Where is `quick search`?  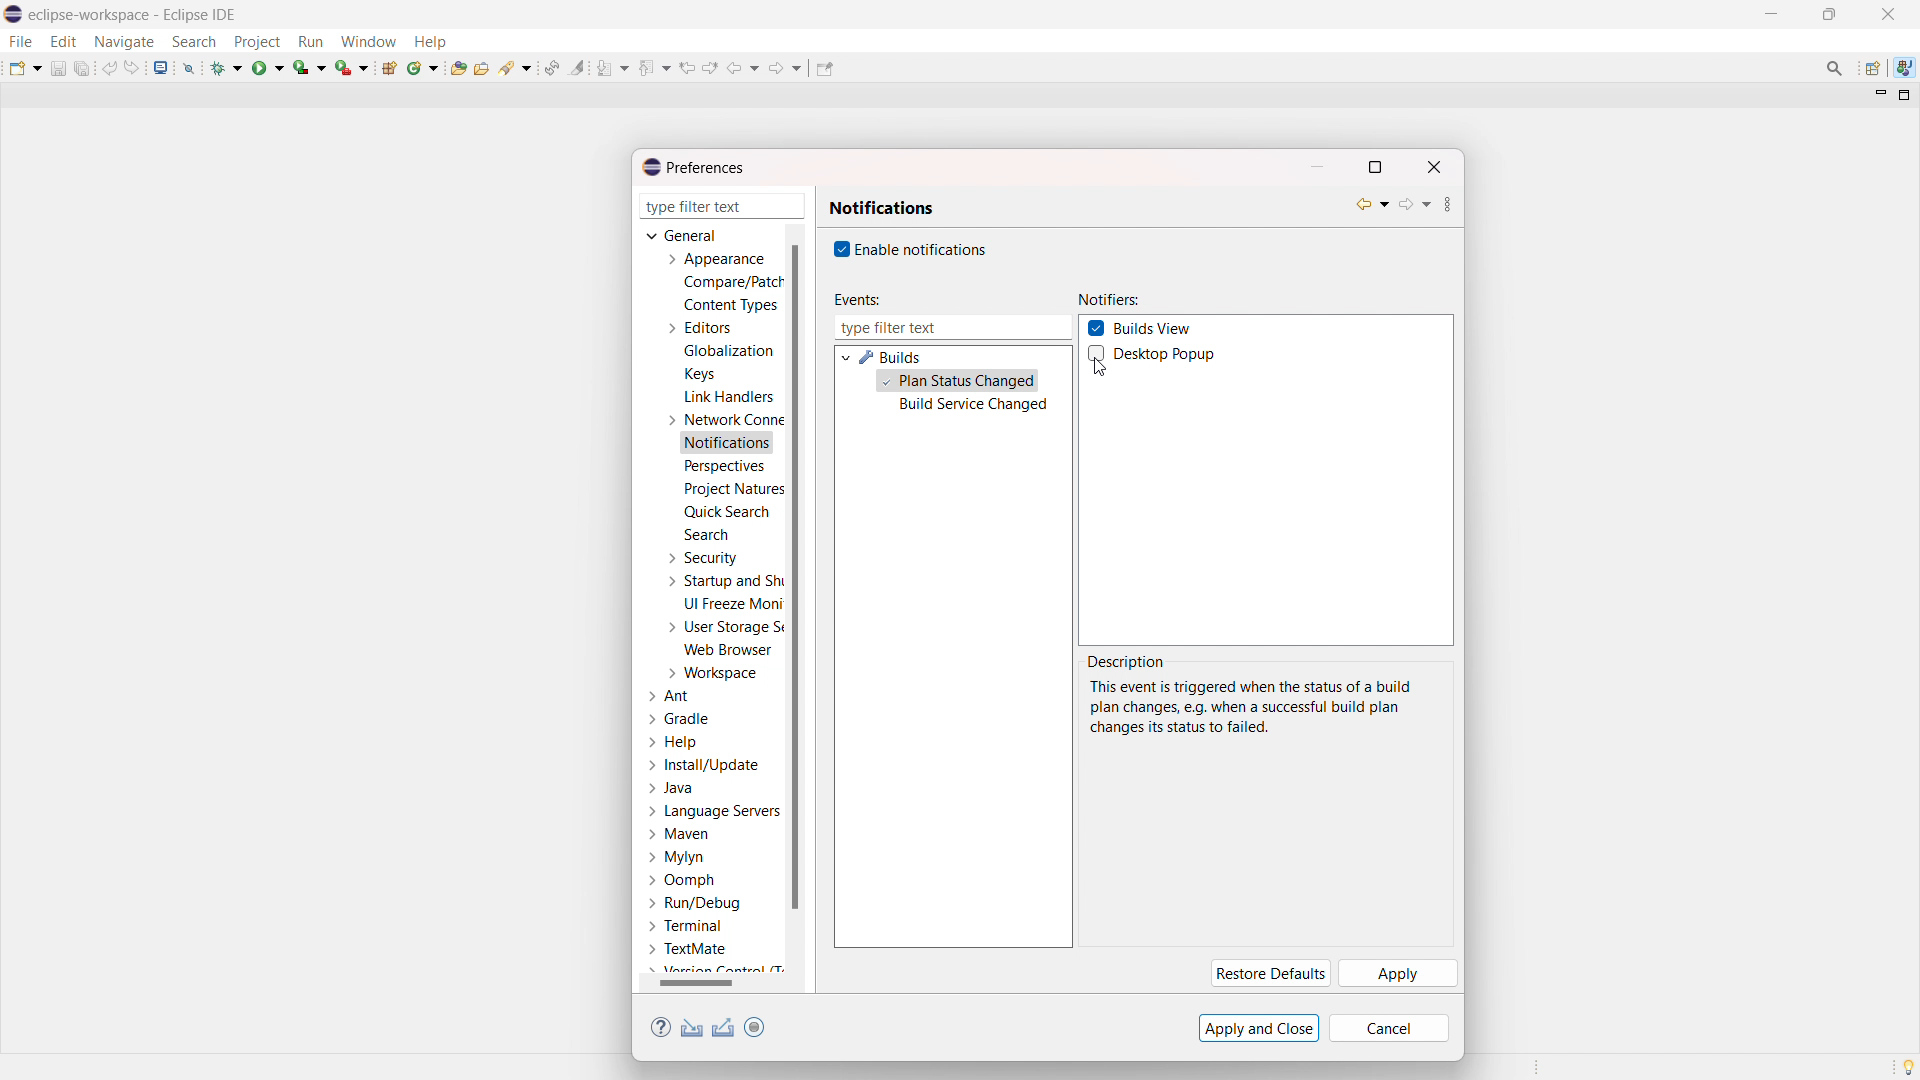 quick search is located at coordinates (726, 512).